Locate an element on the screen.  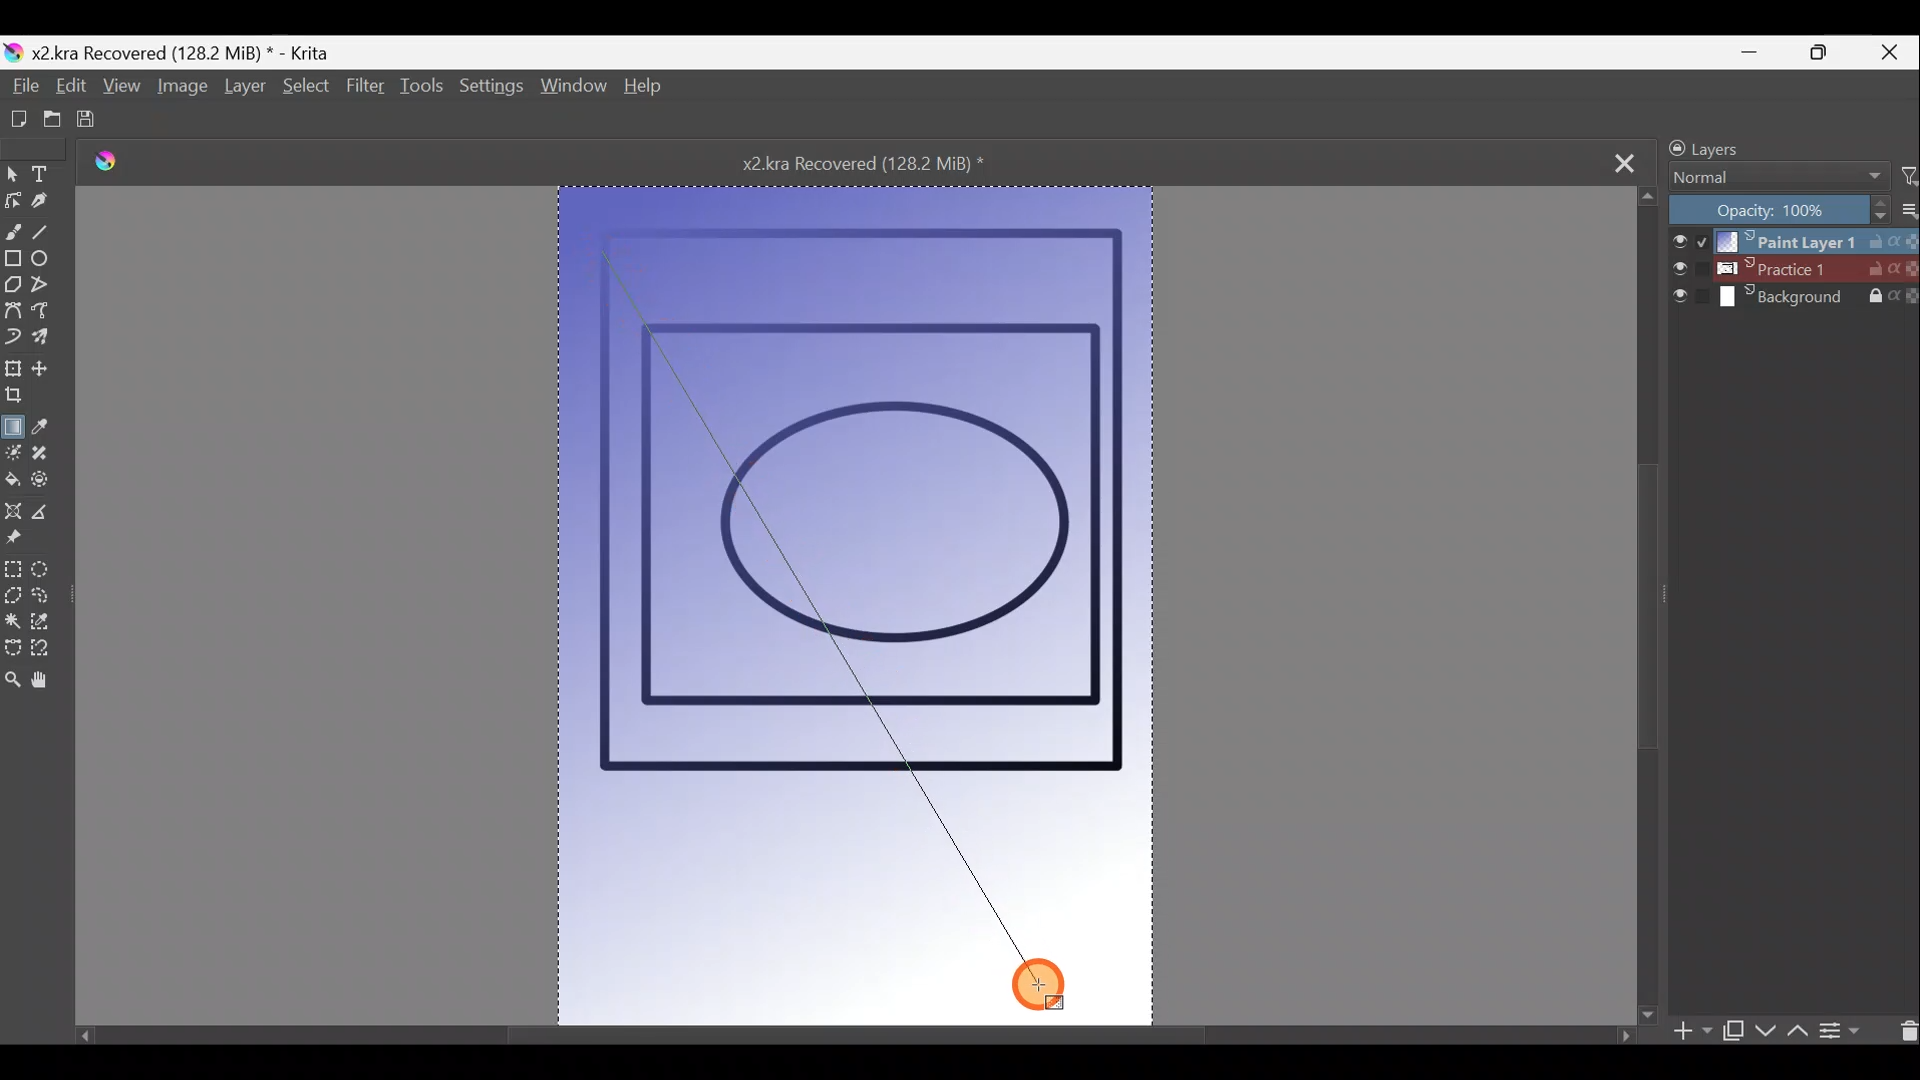
Scroll bar is located at coordinates (849, 1029).